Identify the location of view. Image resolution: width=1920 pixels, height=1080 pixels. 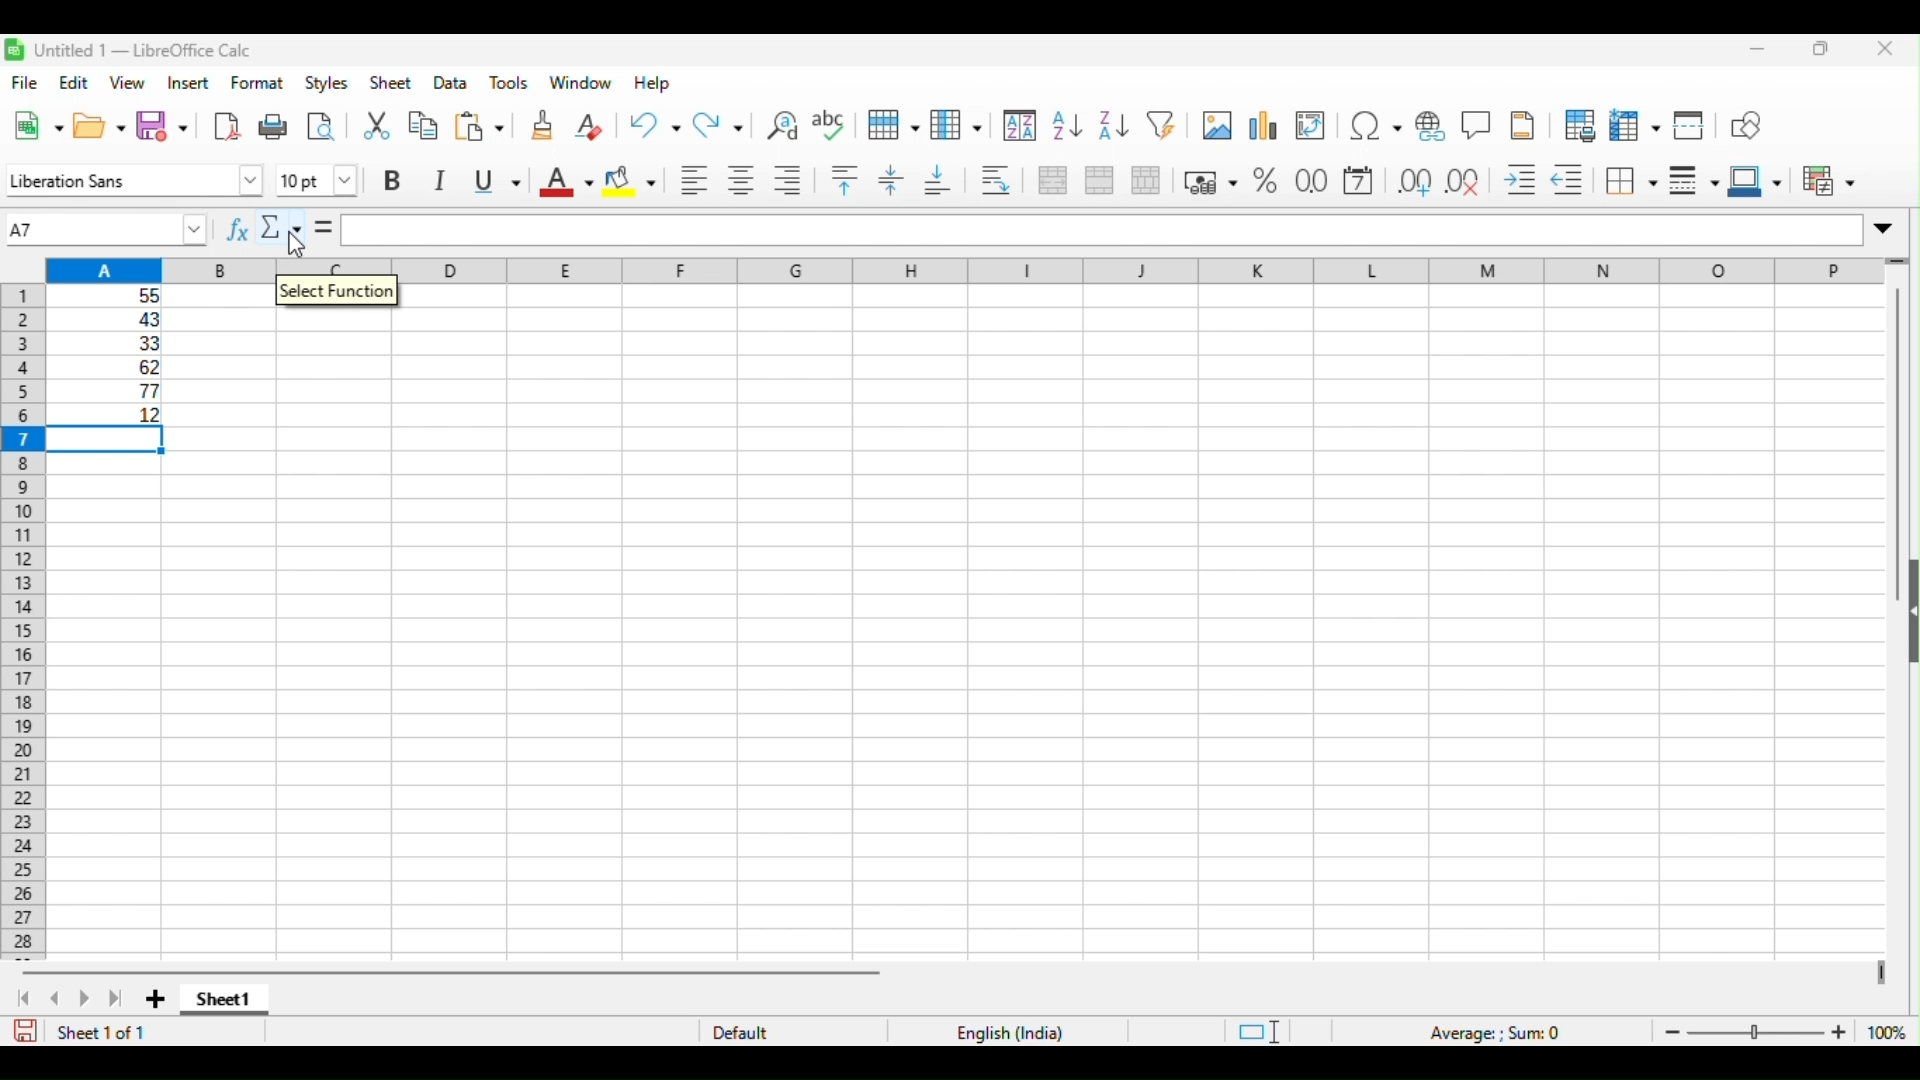
(126, 83).